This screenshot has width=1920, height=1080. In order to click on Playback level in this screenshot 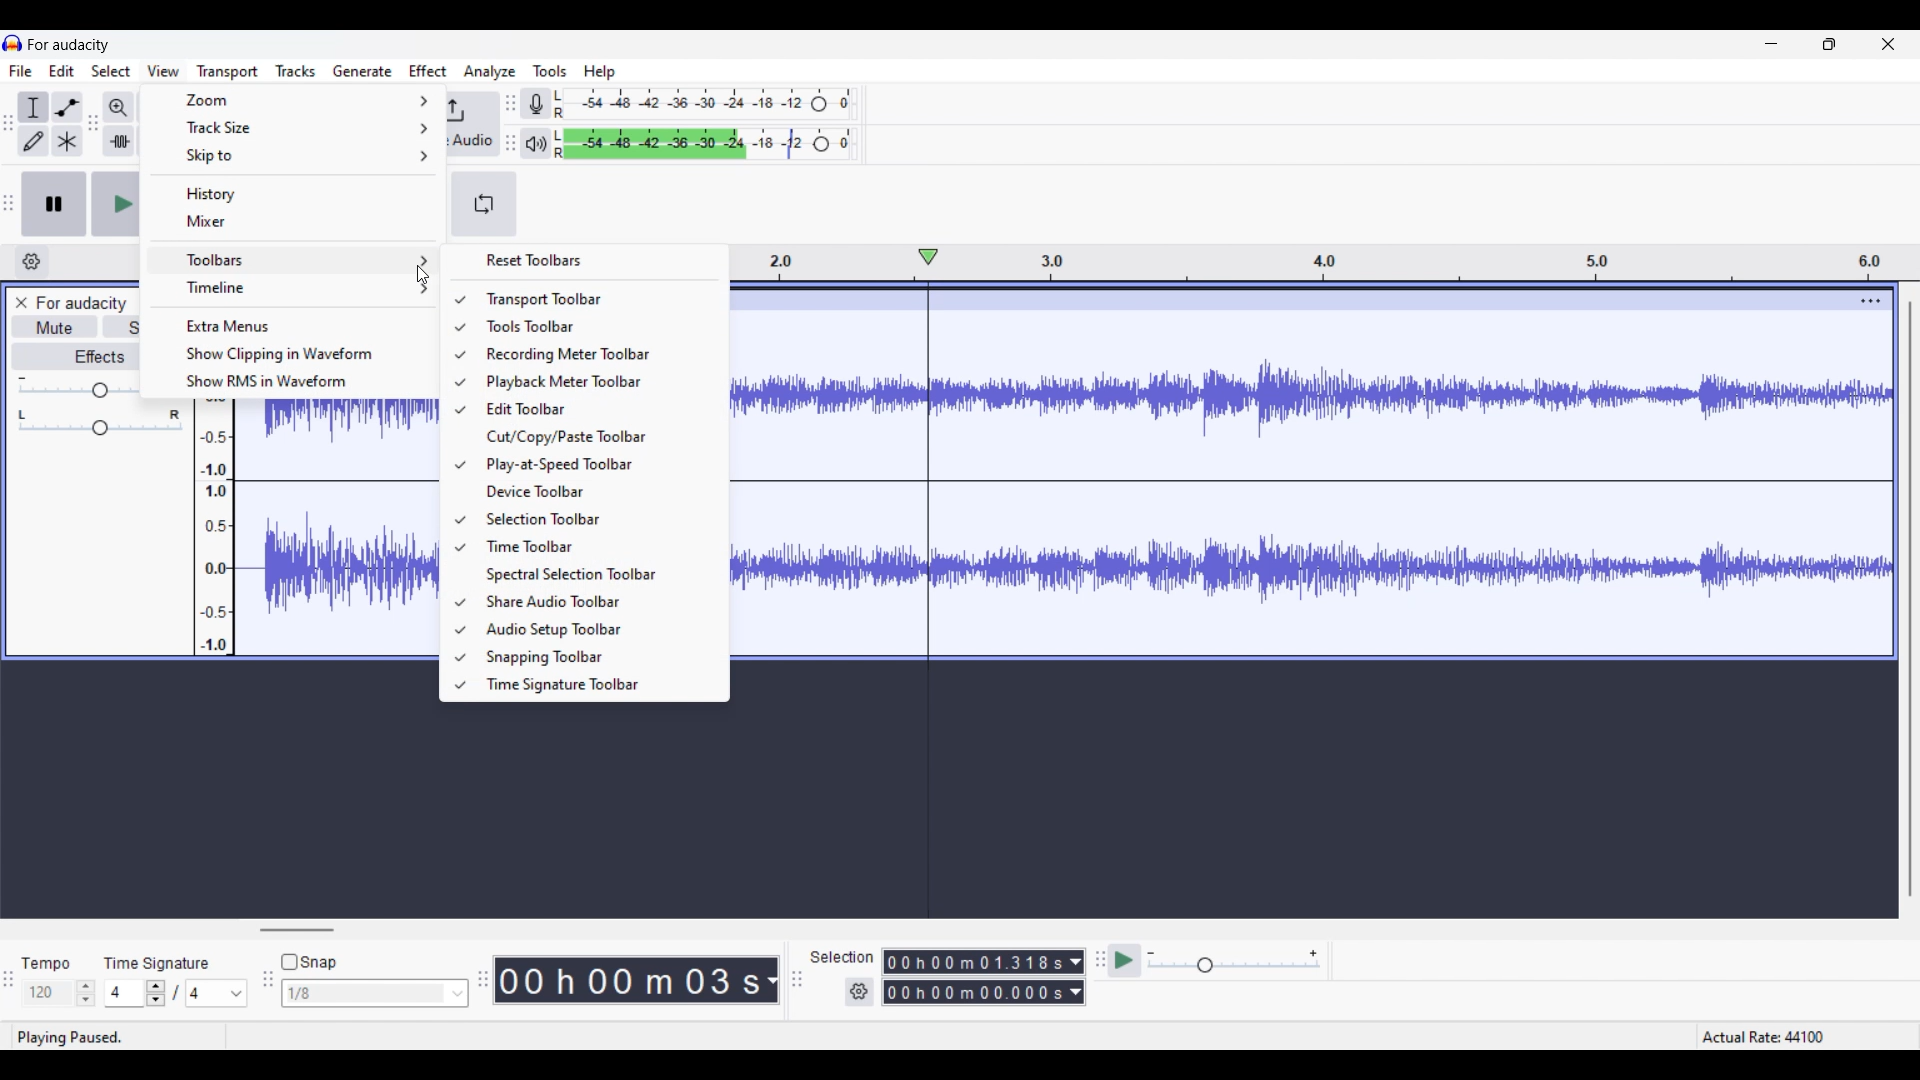, I will do `click(702, 144)`.